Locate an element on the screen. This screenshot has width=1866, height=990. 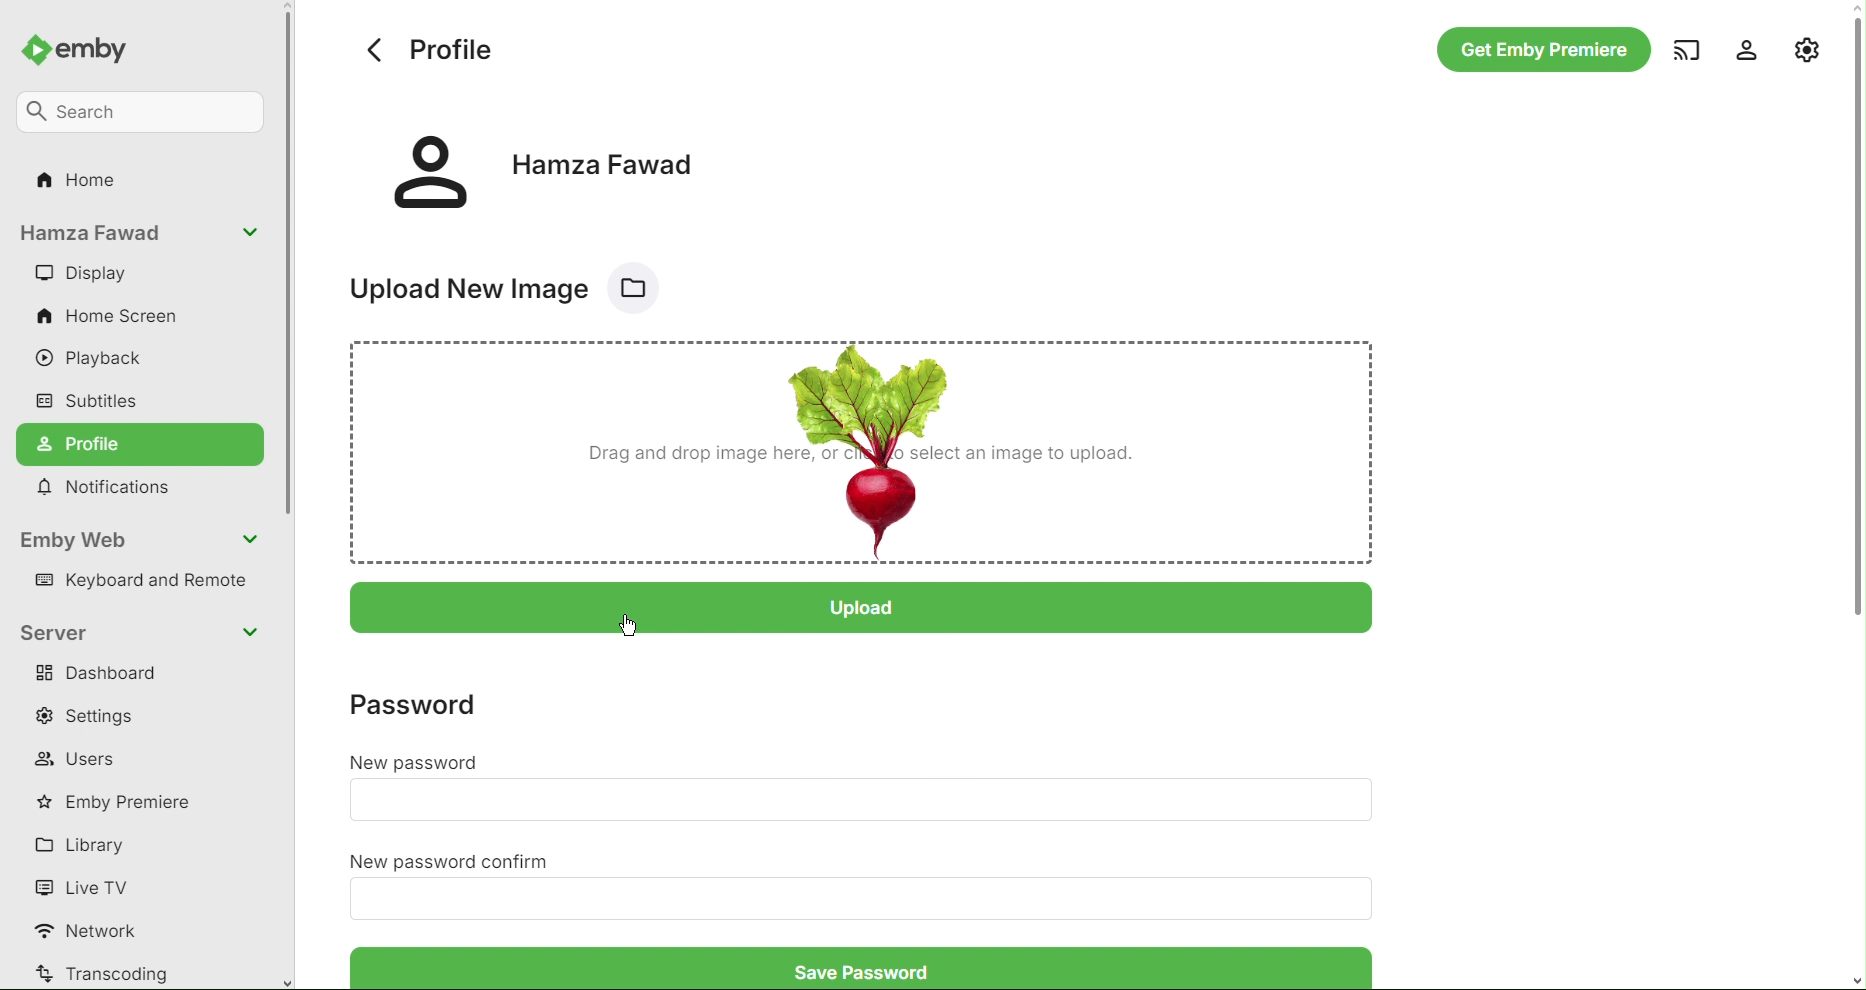
Image is located at coordinates (866, 451).